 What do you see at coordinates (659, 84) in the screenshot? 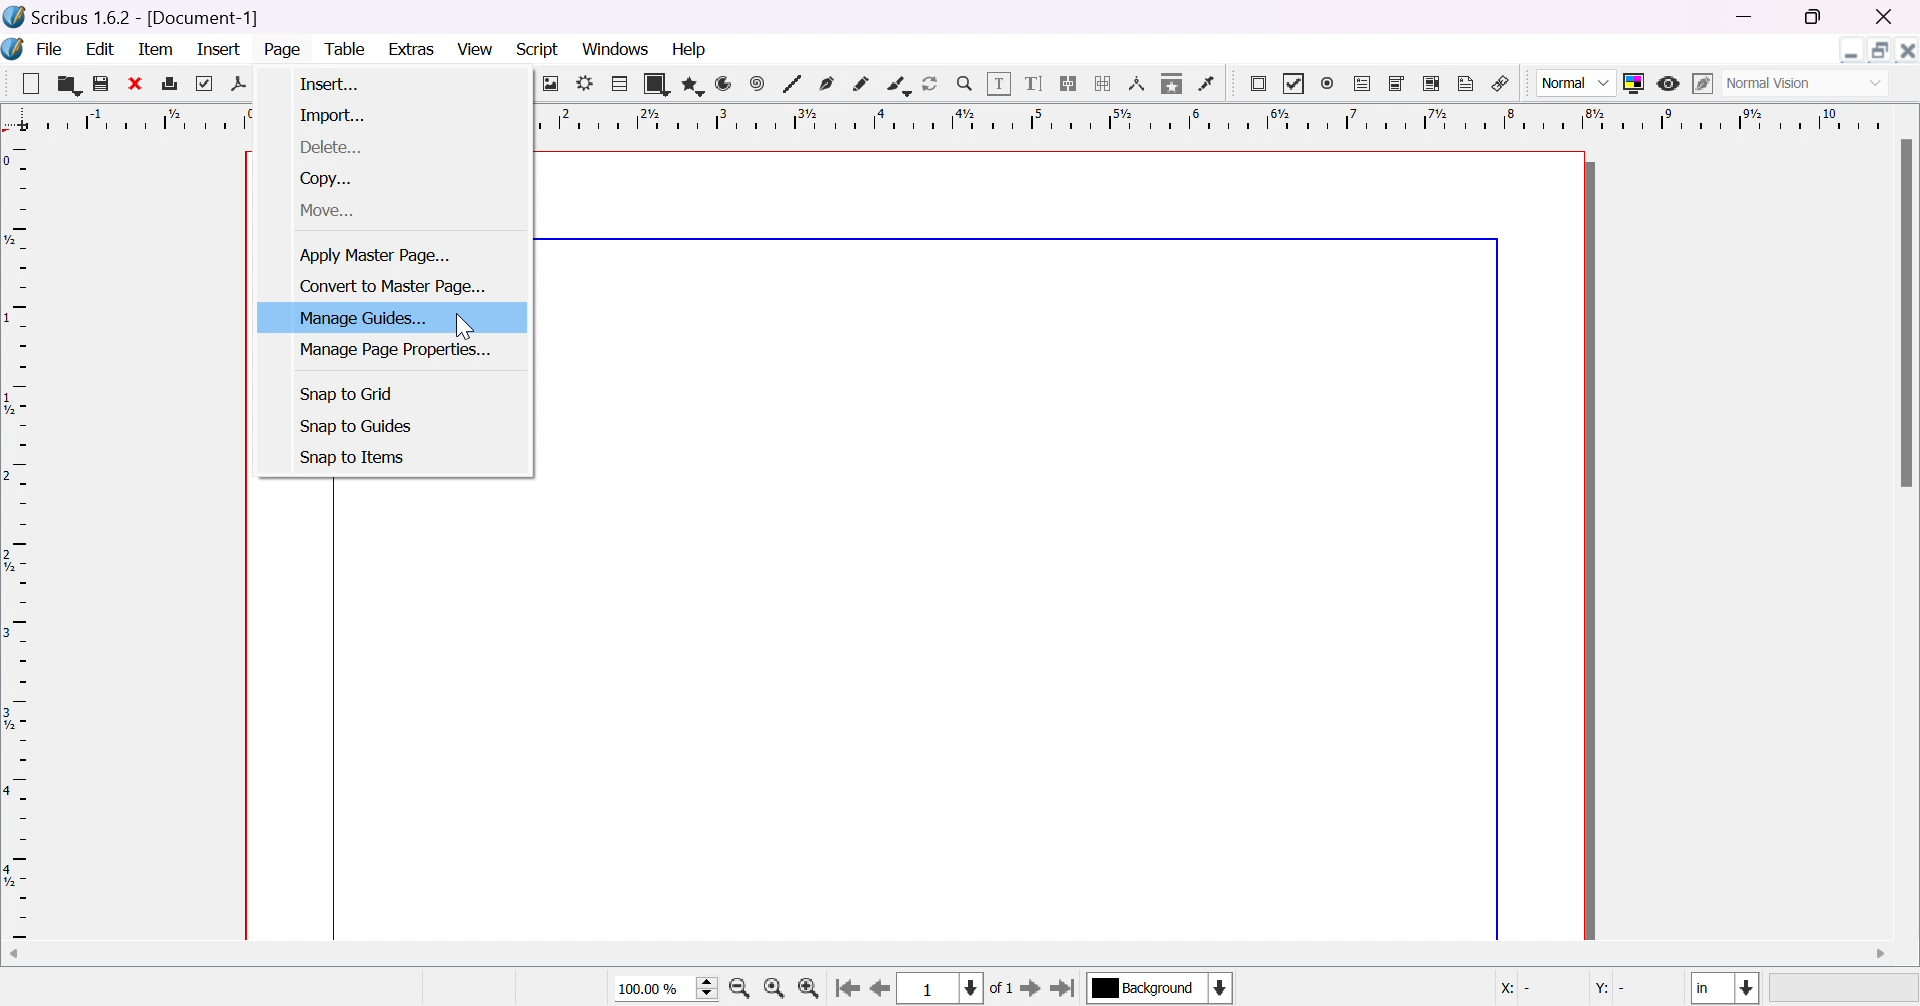
I see `shape` at bounding box center [659, 84].